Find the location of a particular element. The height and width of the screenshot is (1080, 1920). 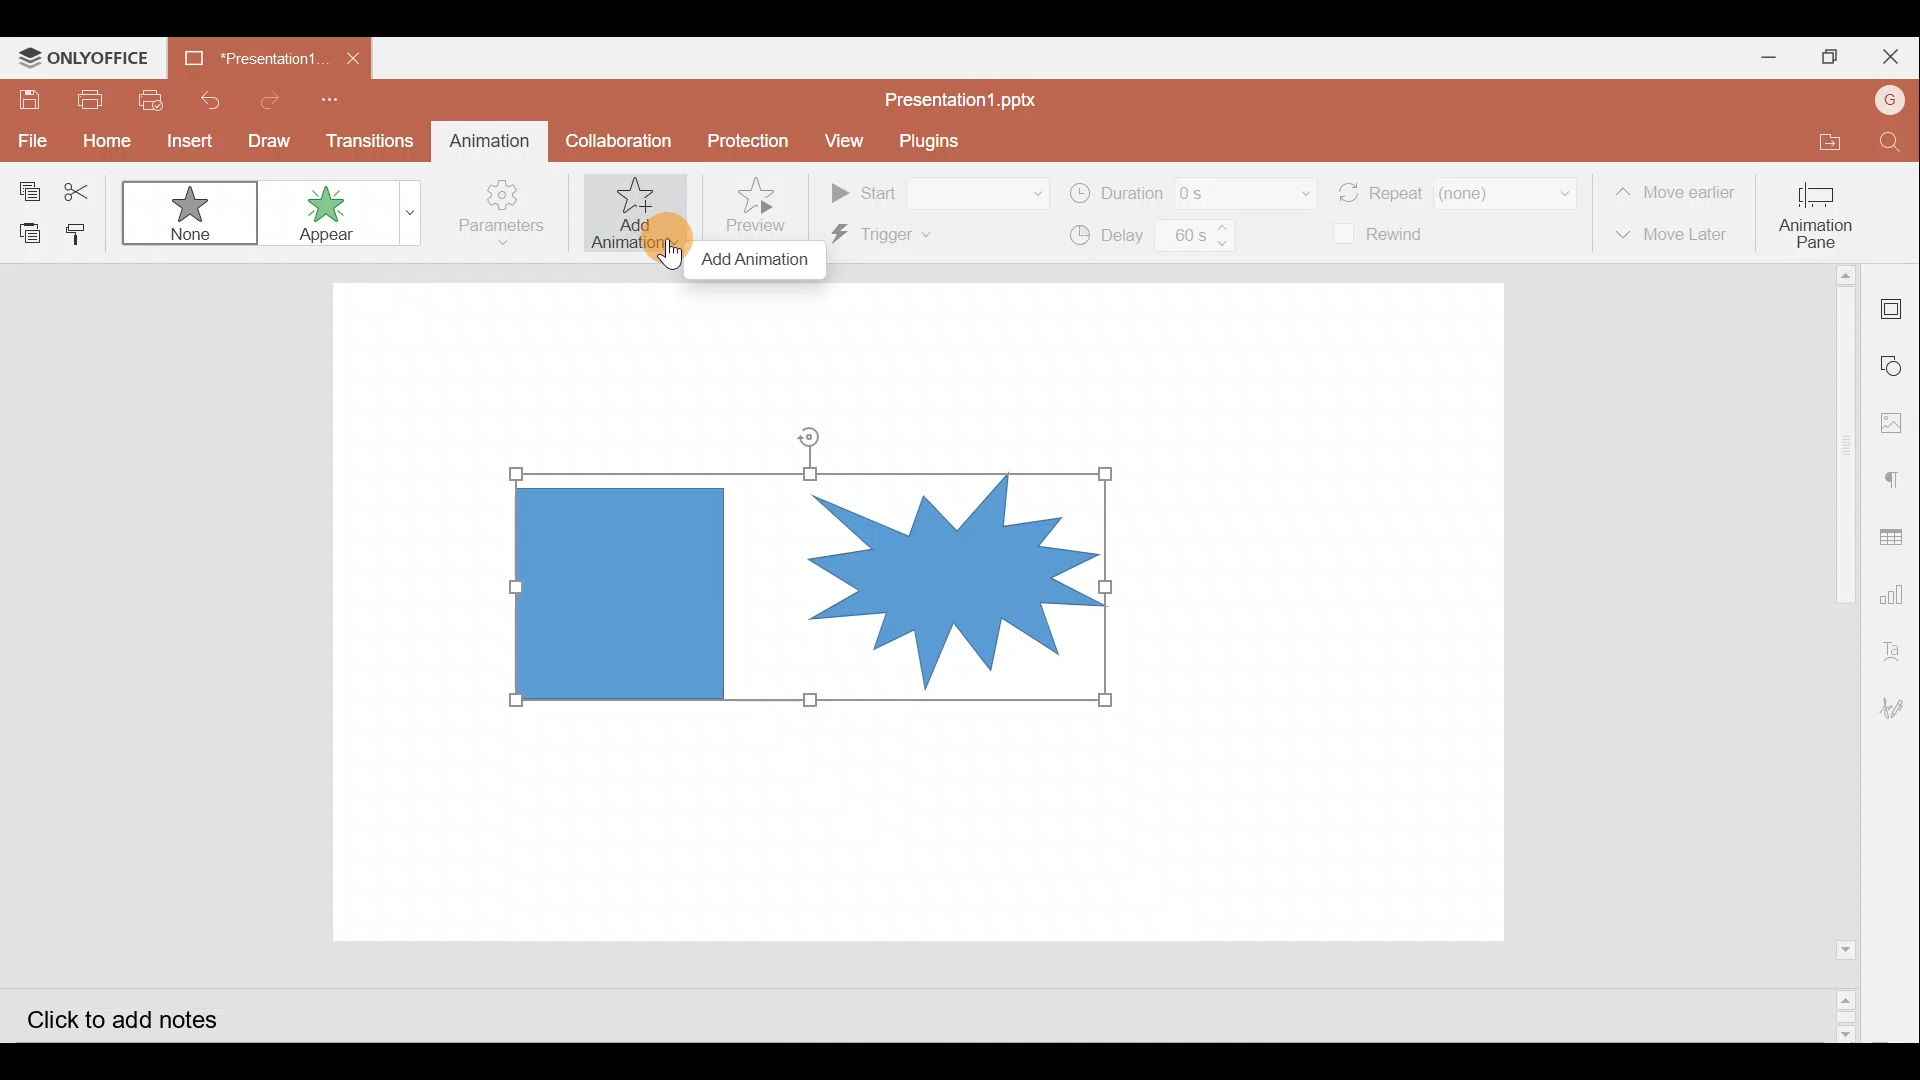

ONLYOFFICE is located at coordinates (88, 58).